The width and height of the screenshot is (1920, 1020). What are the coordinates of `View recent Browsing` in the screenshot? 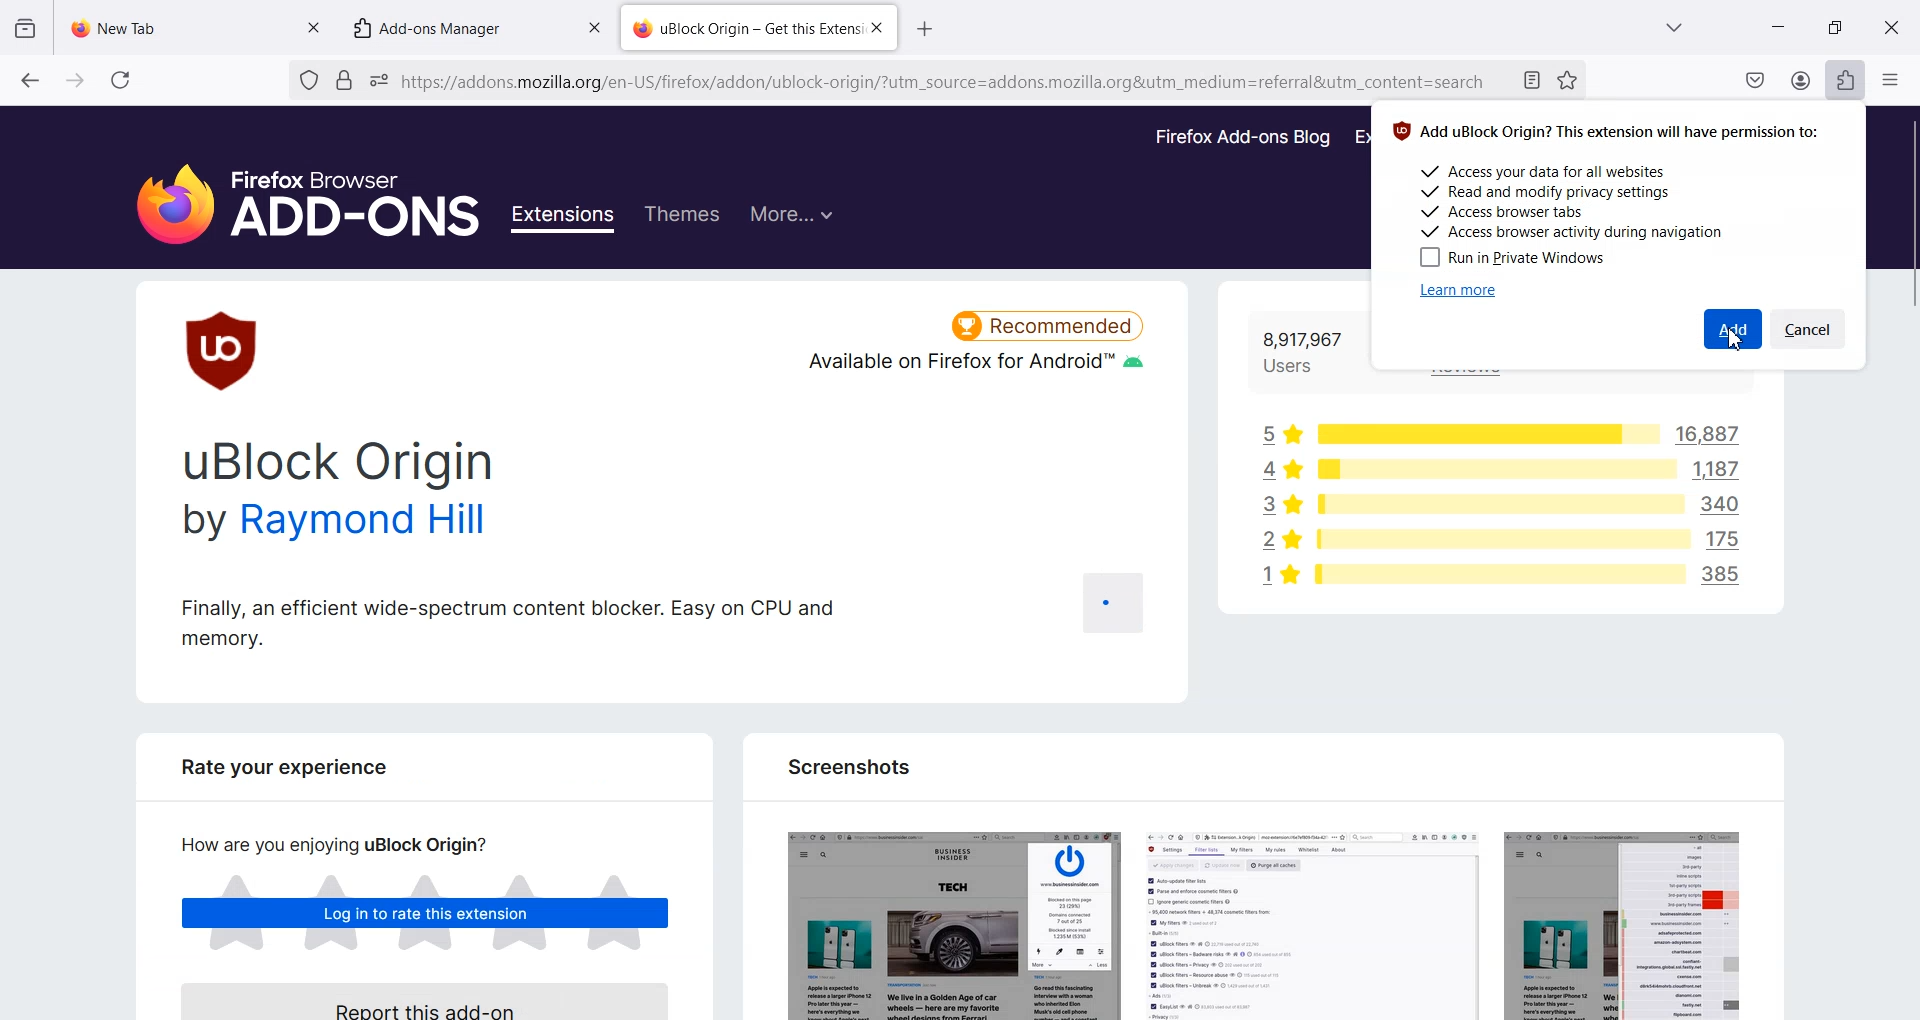 It's located at (26, 29).